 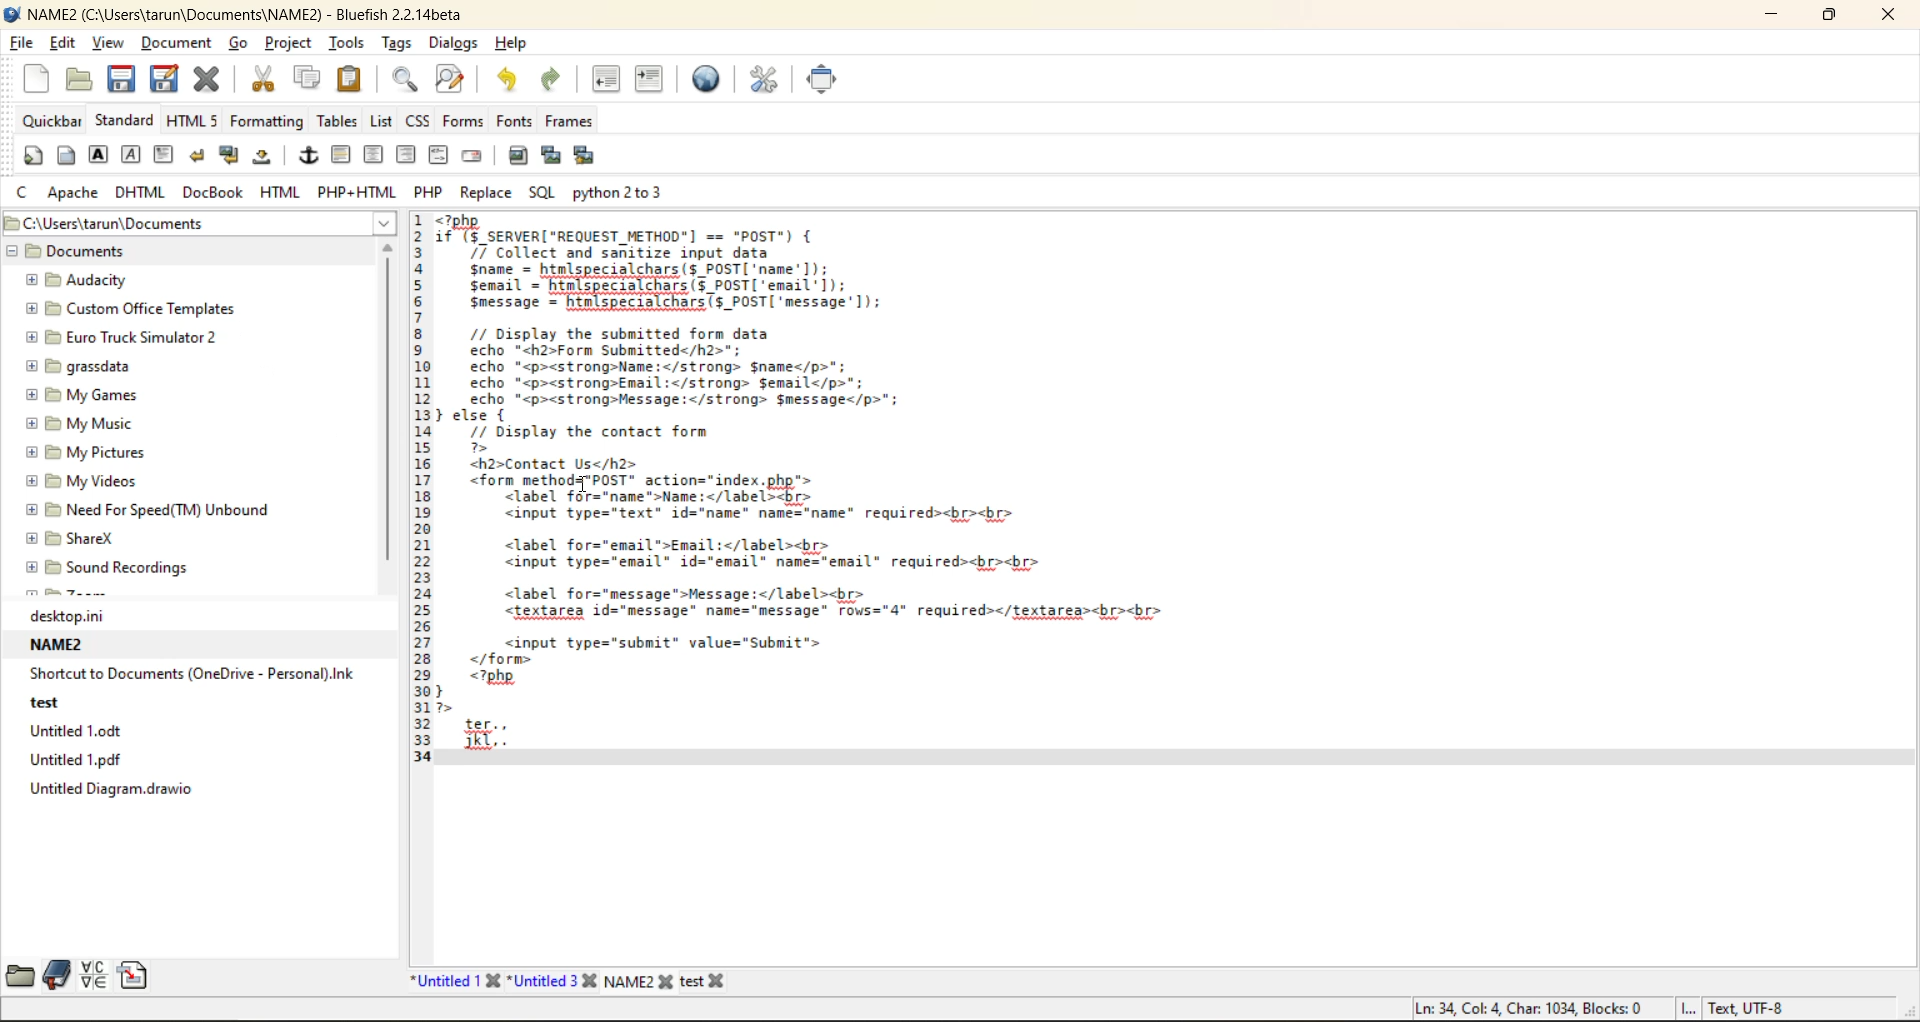 What do you see at coordinates (214, 193) in the screenshot?
I see `docbook` at bounding box center [214, 193].